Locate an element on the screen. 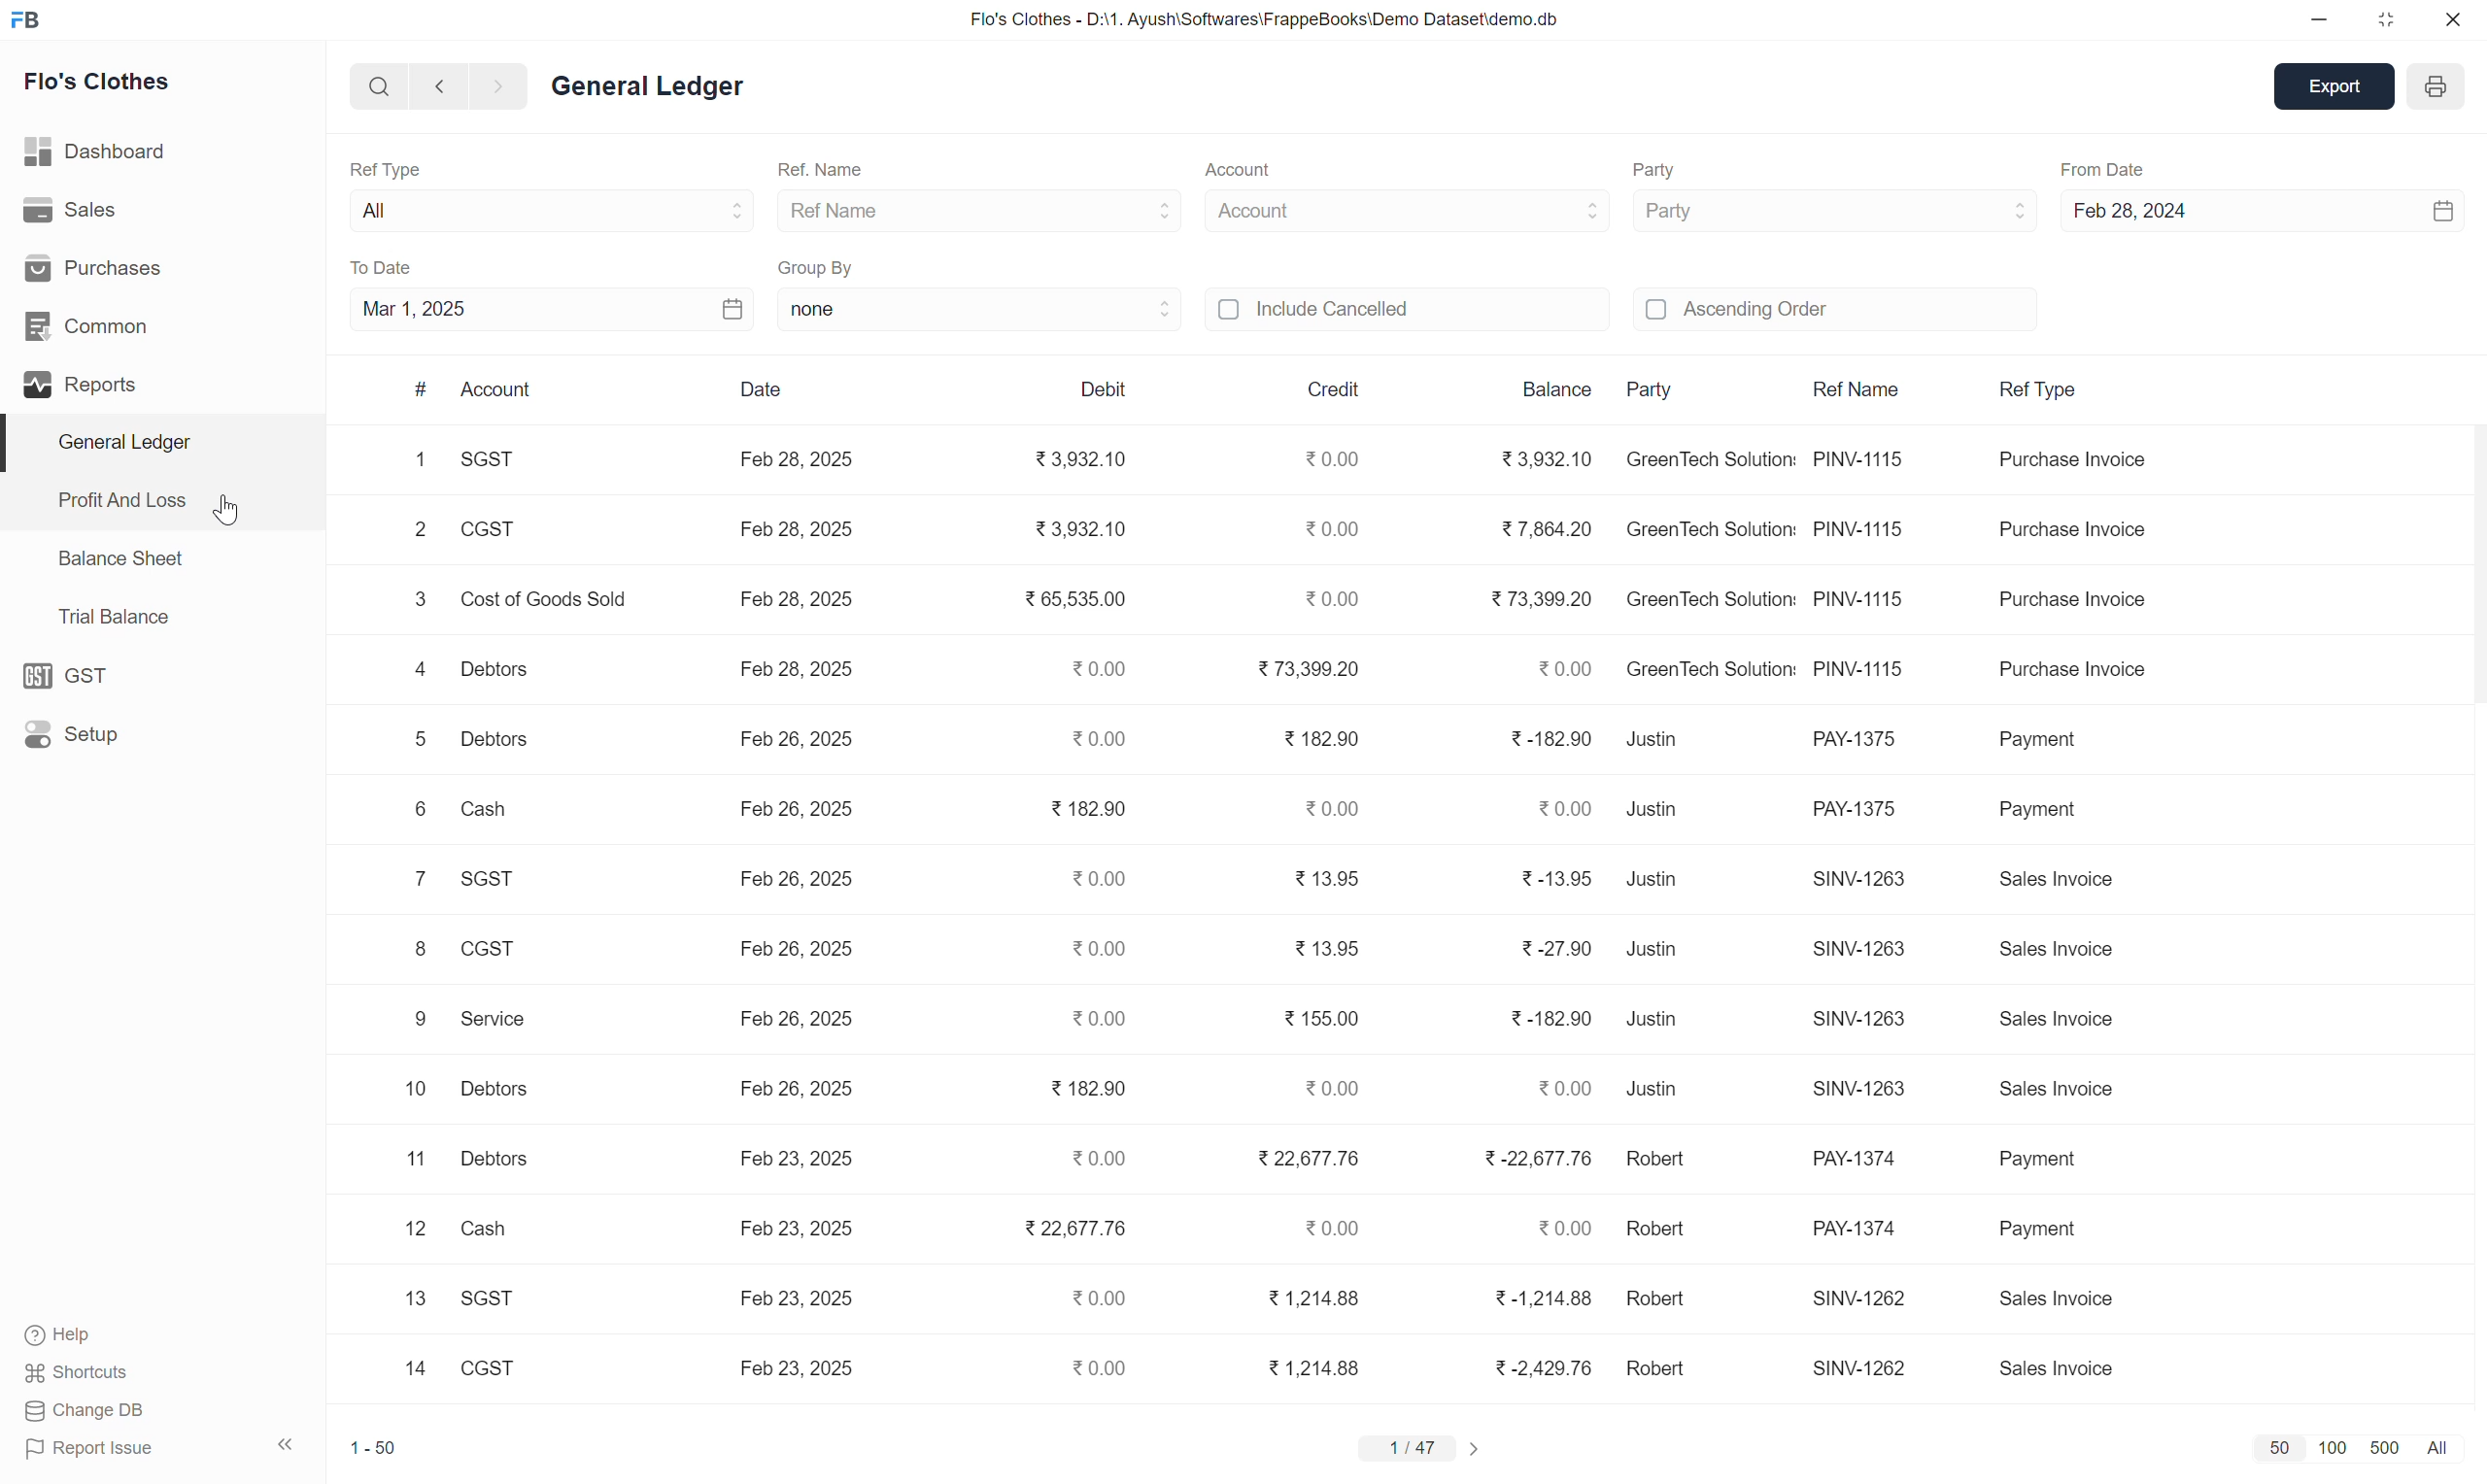 Image resolution: width=2487 pixels, height=1484 pixels. ₹73,399.20 is located at coordinates (1318, 670).